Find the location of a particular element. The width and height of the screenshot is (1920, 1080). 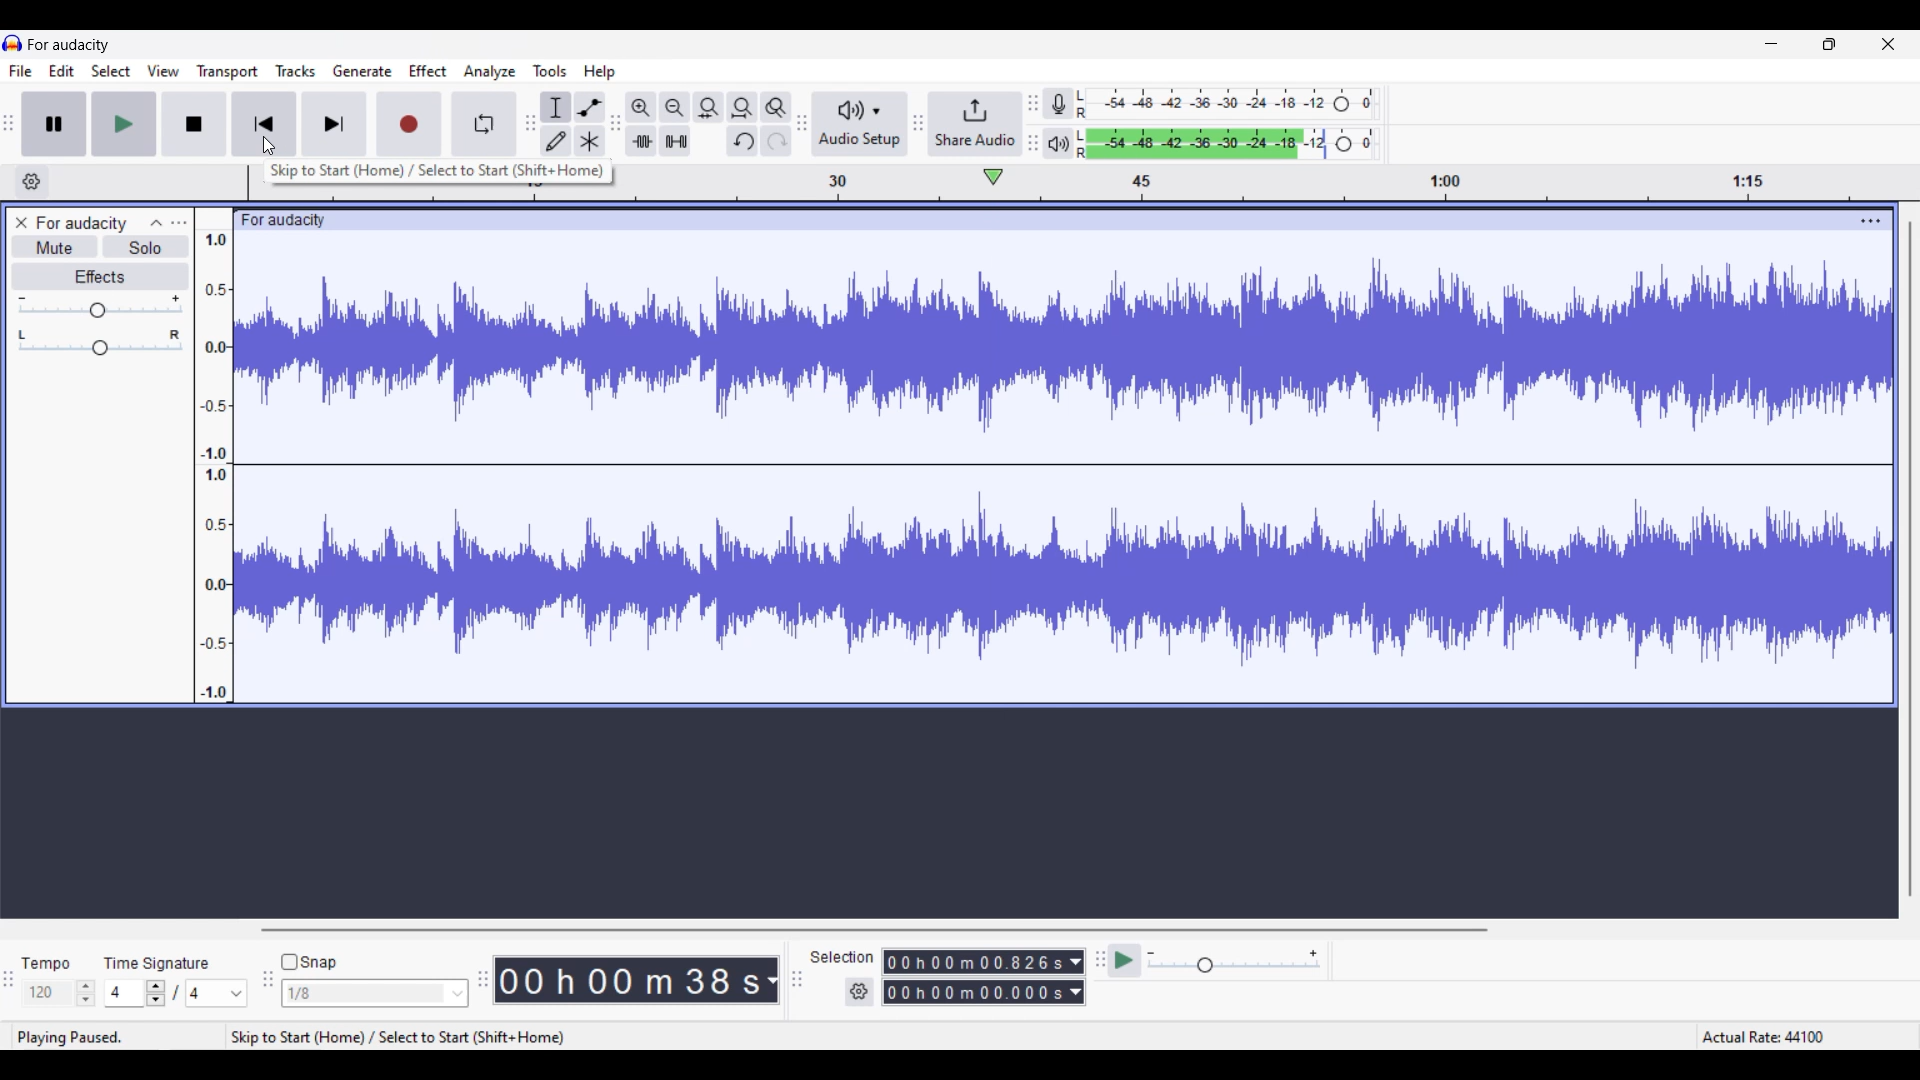

Analyze menu is located at coordinates (489, 72).